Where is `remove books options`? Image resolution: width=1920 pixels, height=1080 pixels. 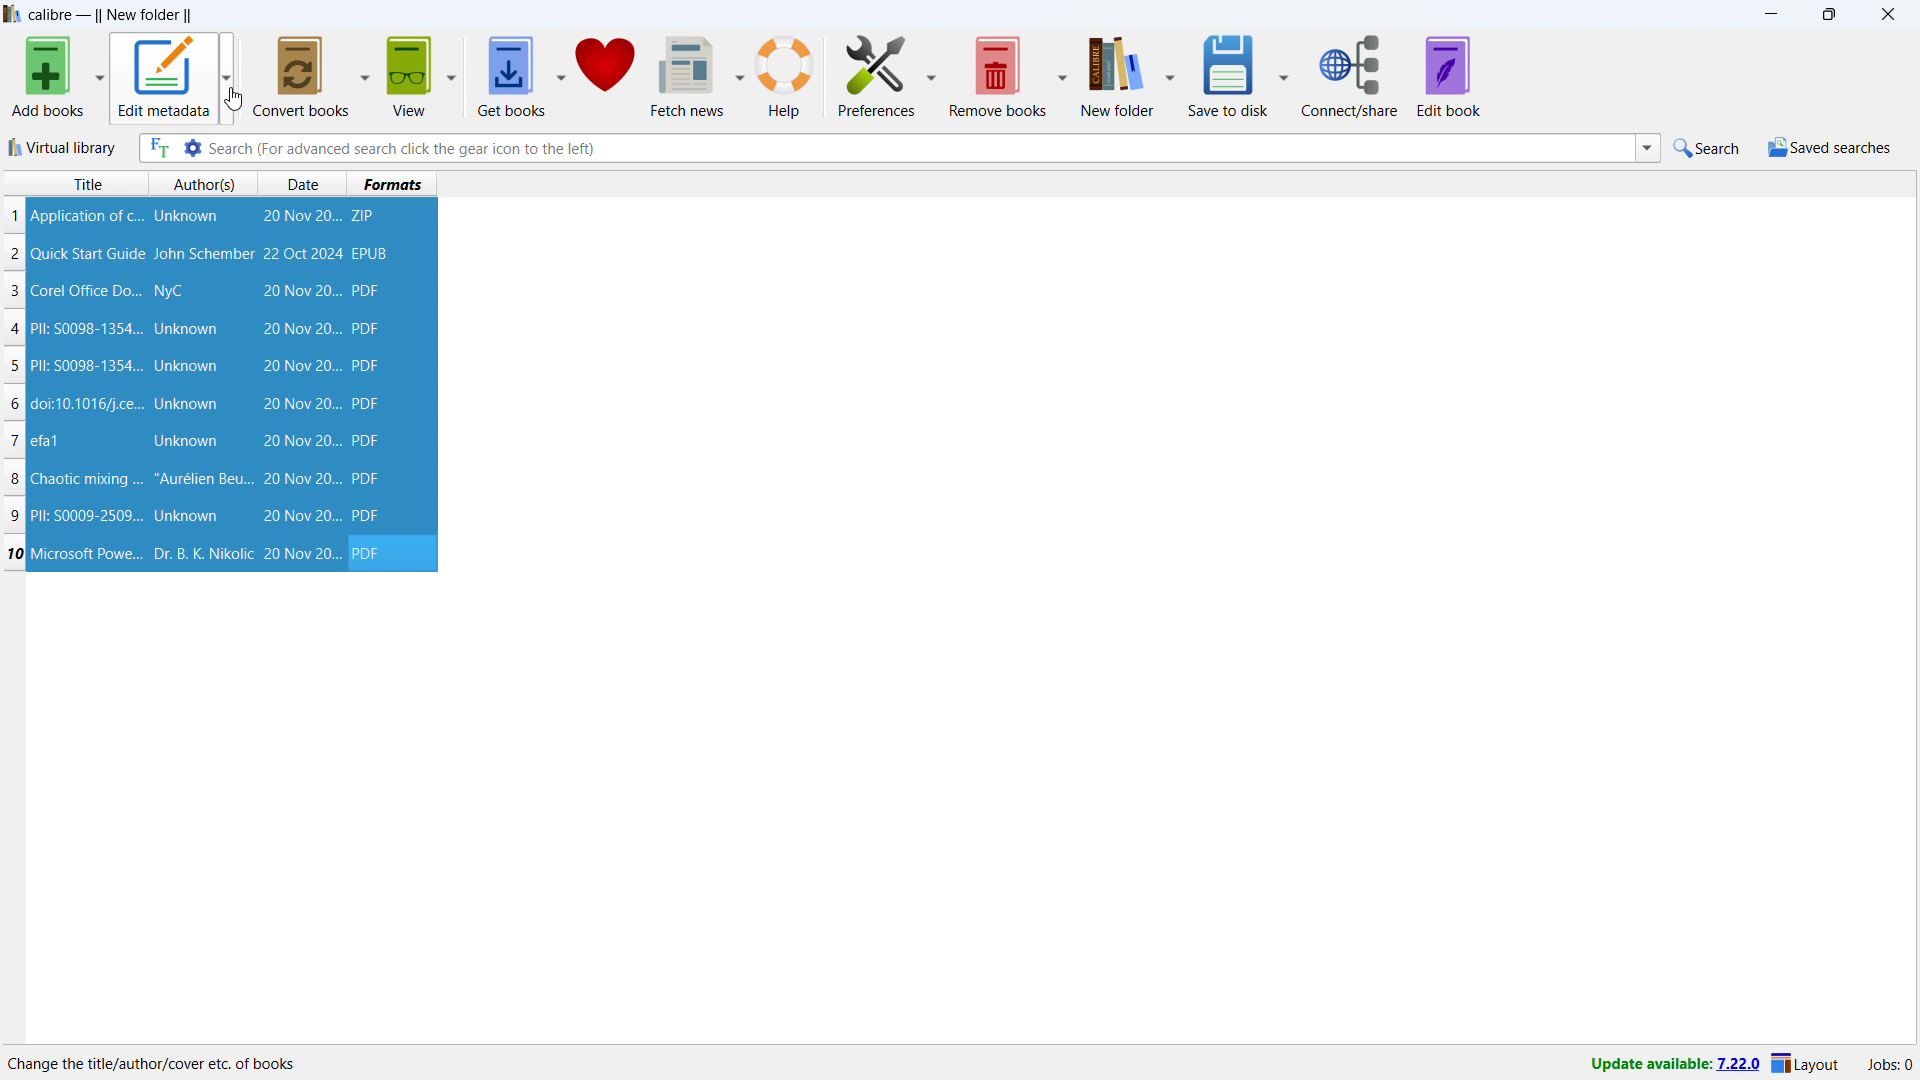 remove books options is located at coordinates (1065, 75).